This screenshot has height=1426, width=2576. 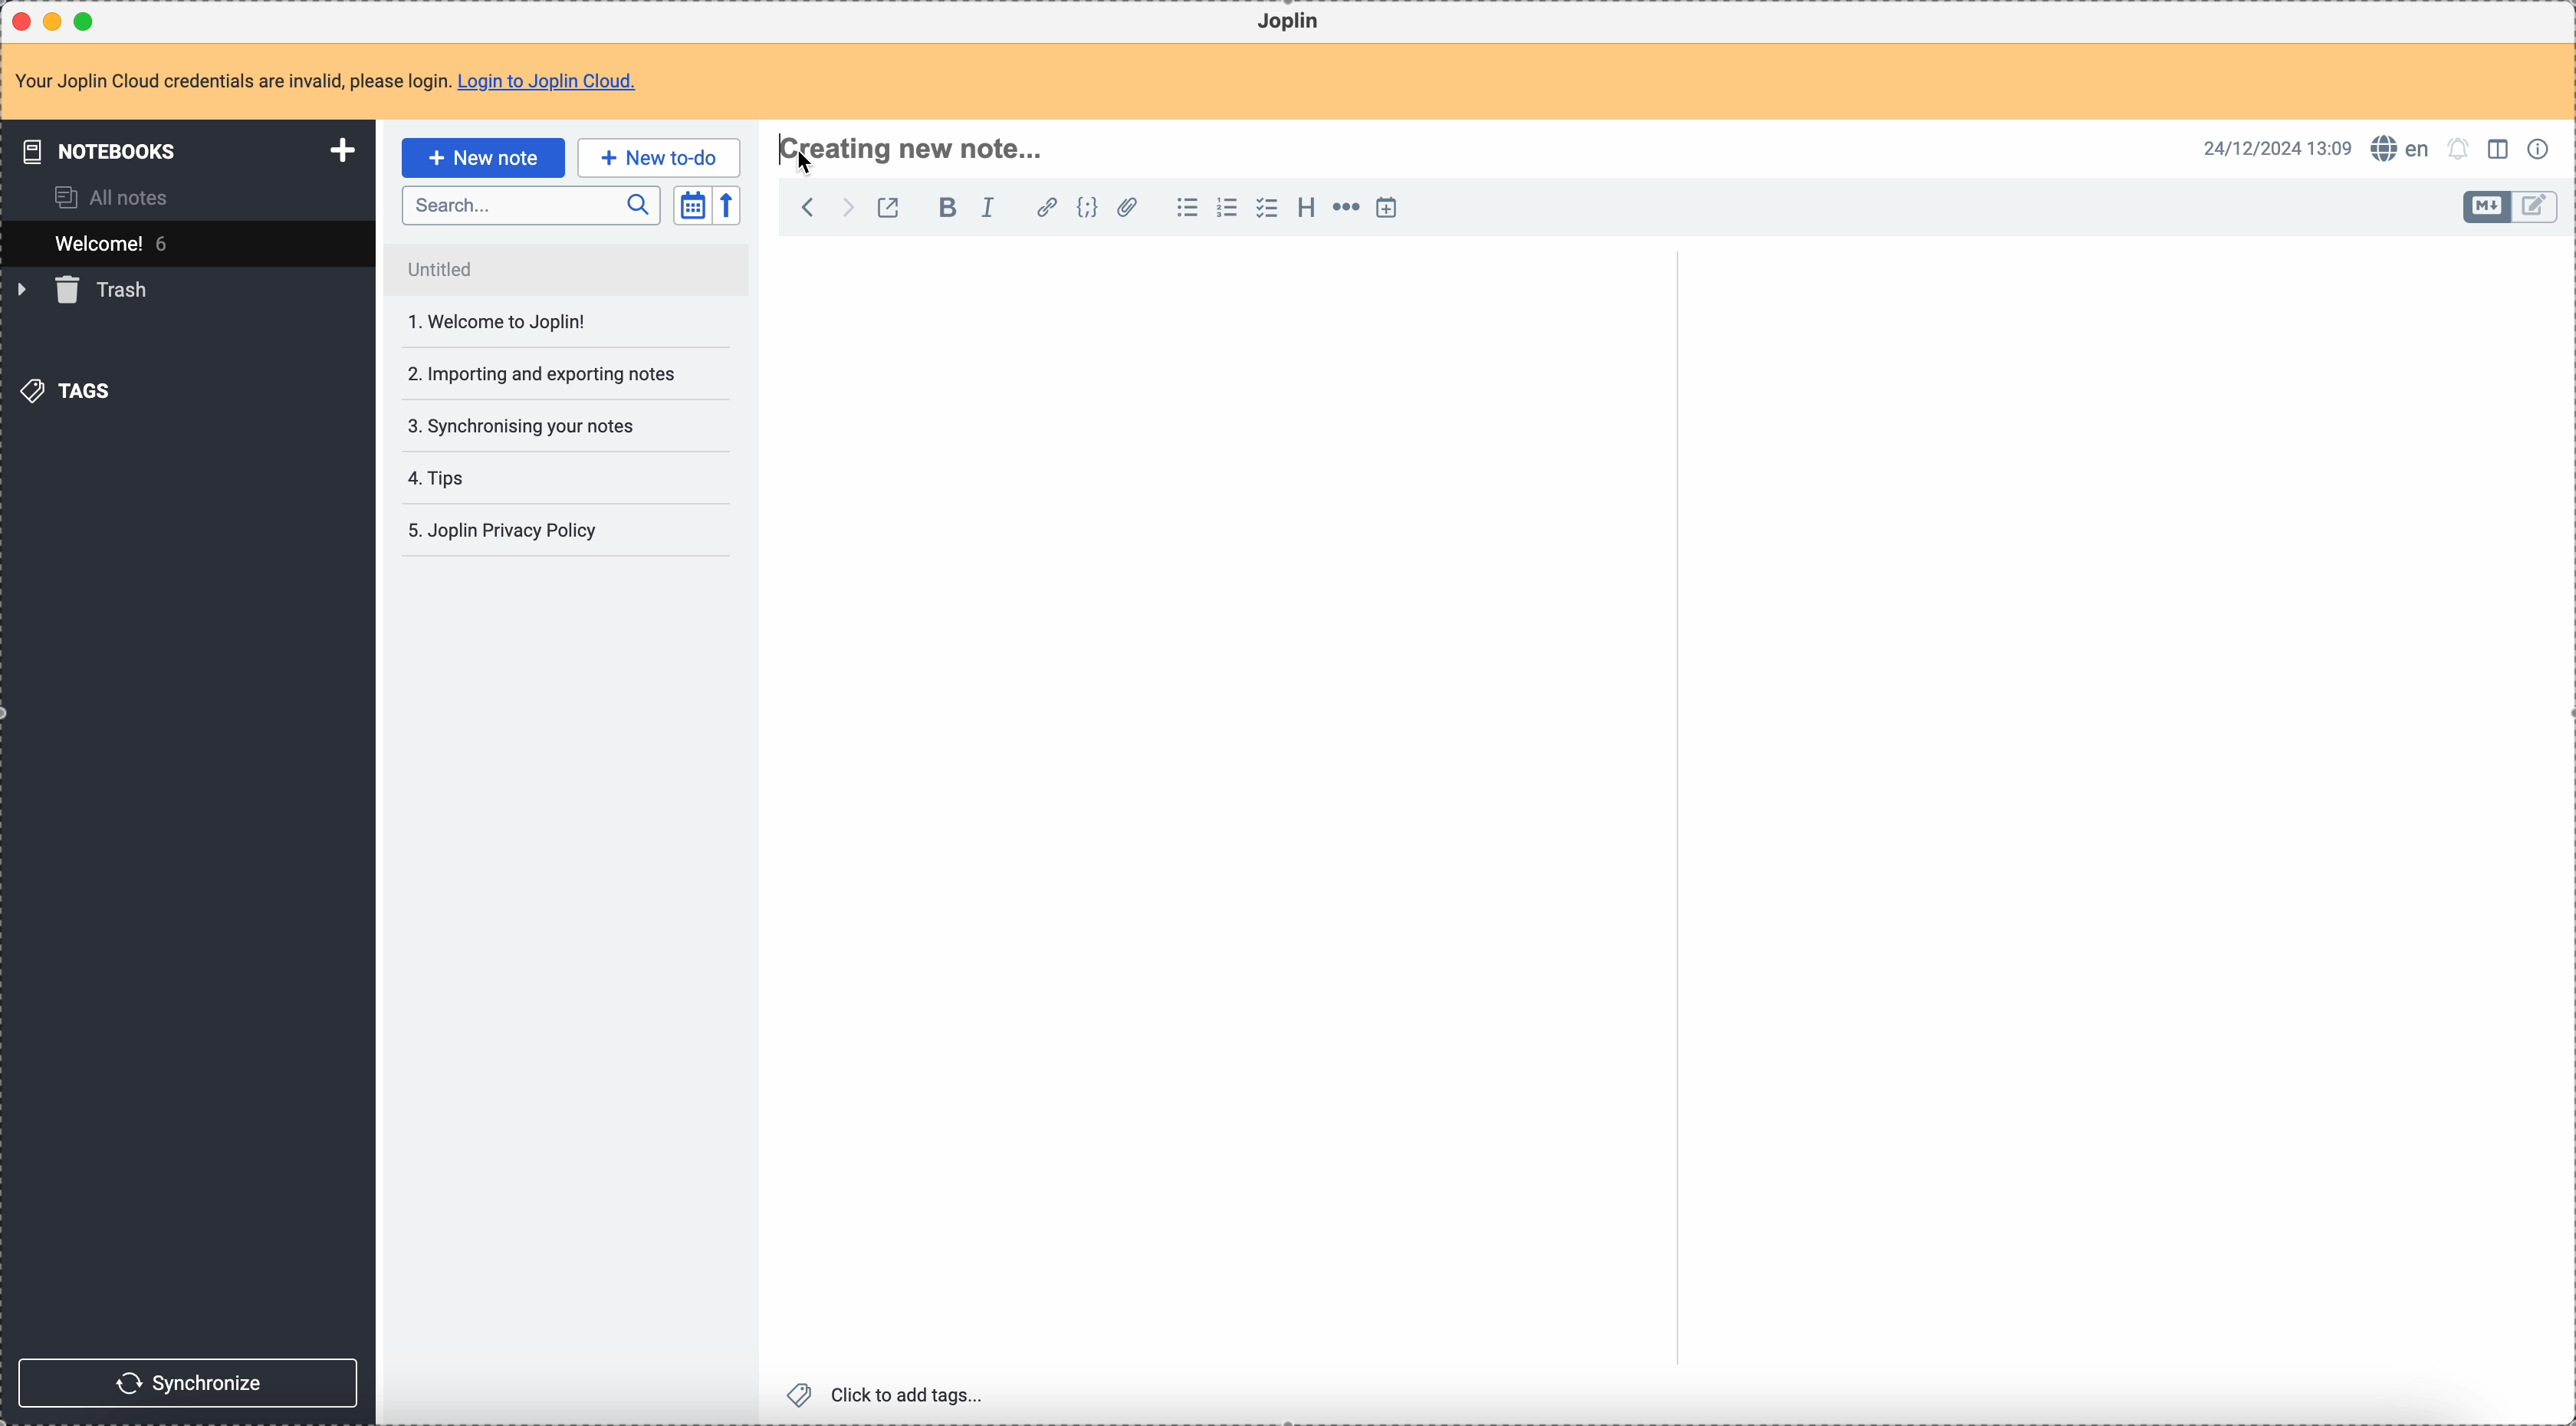 I want to click on toggle edit layout, so click(x=2536, y=208).